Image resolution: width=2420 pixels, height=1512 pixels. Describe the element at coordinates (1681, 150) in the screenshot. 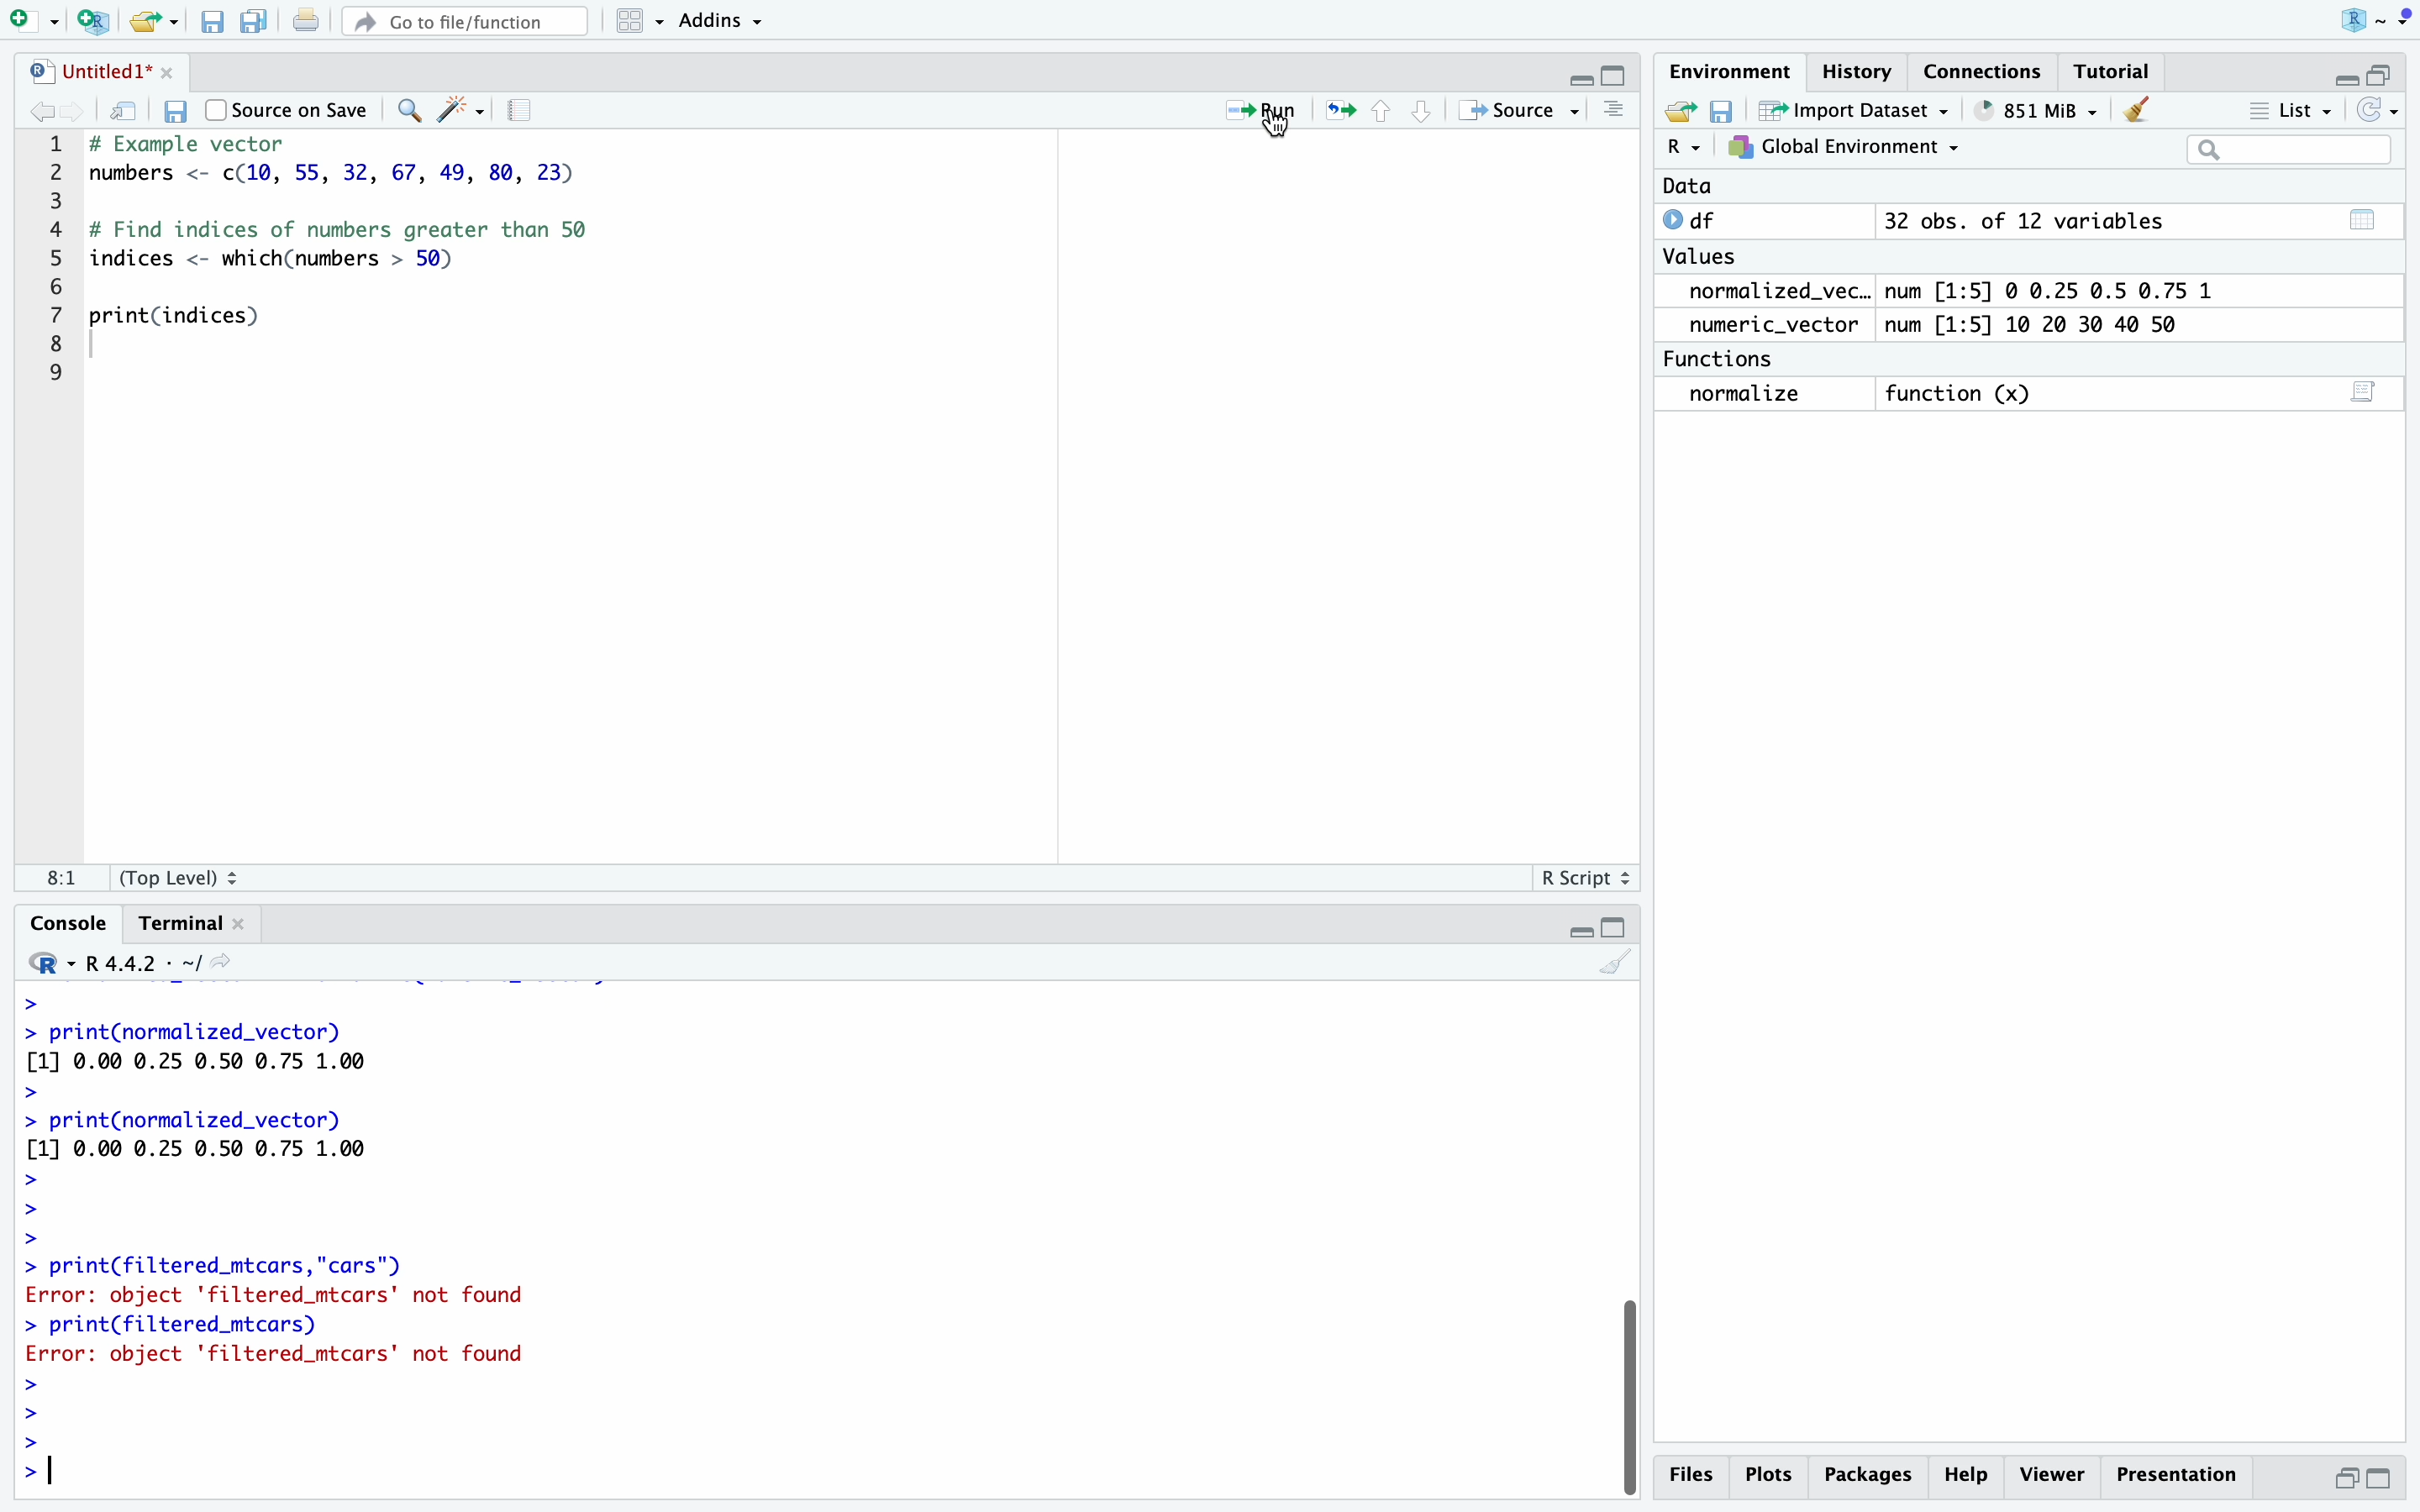

I see `R` at that location.